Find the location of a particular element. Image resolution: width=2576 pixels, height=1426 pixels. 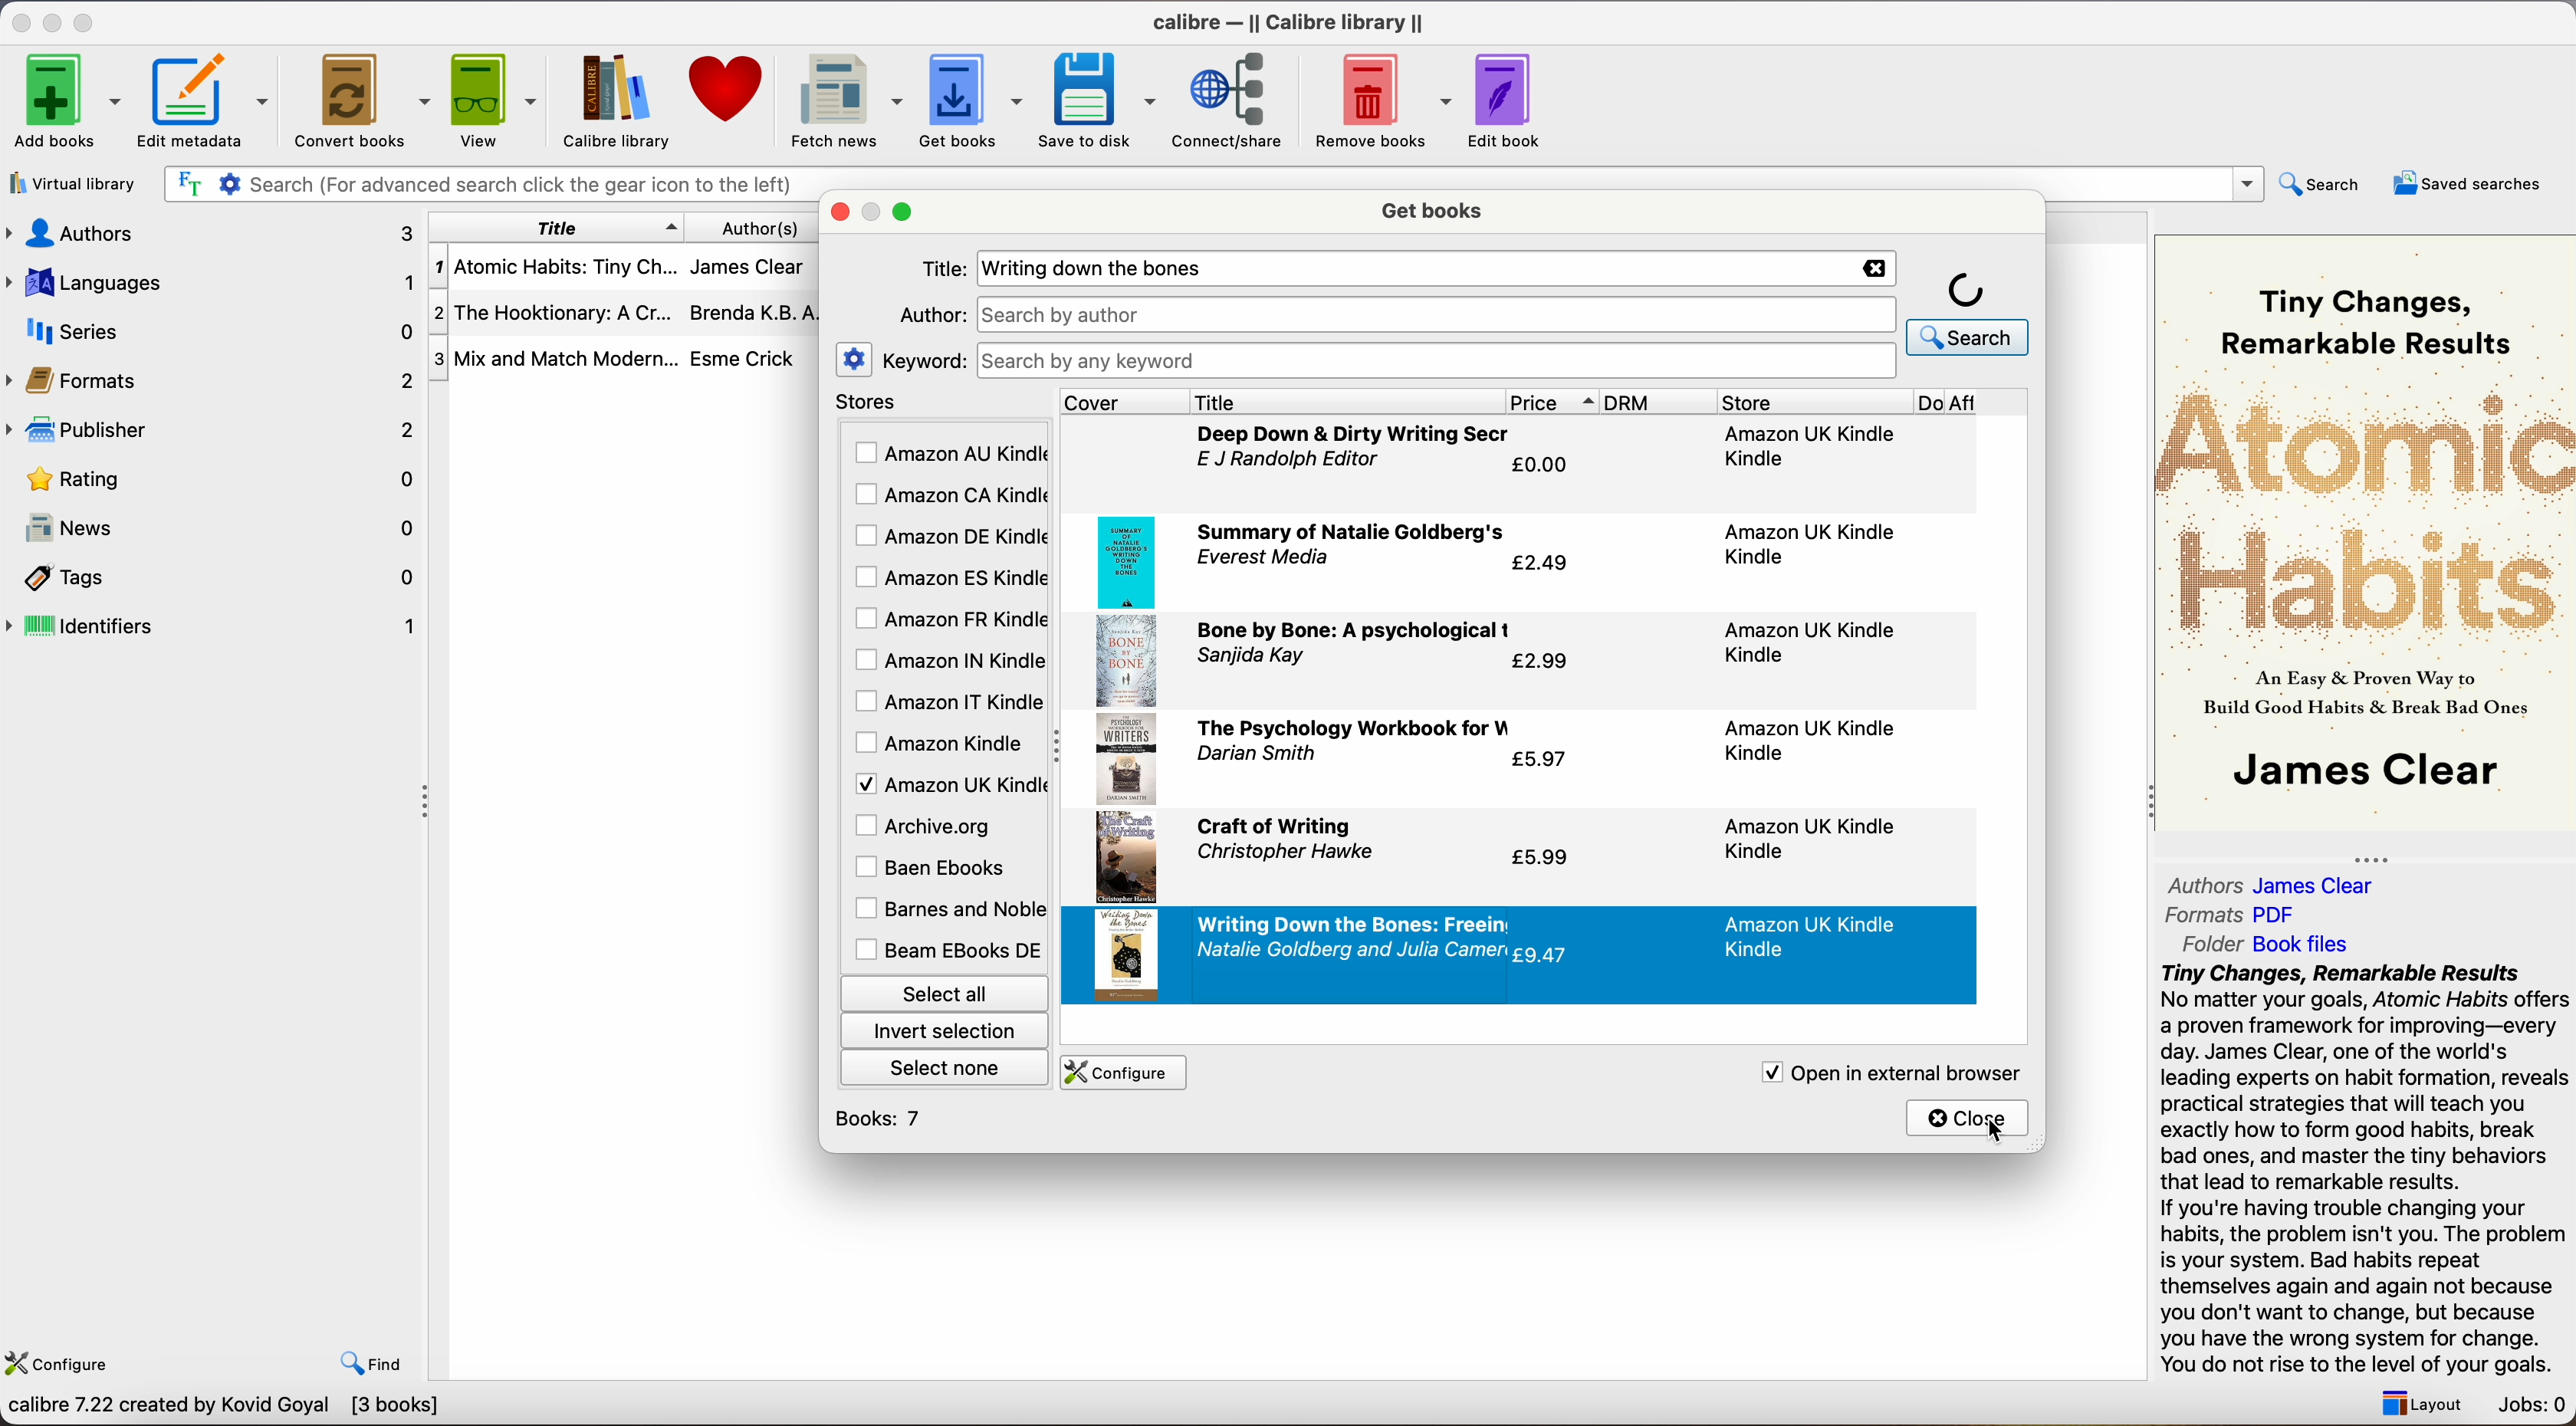

news is located at coordinates (216, 531).